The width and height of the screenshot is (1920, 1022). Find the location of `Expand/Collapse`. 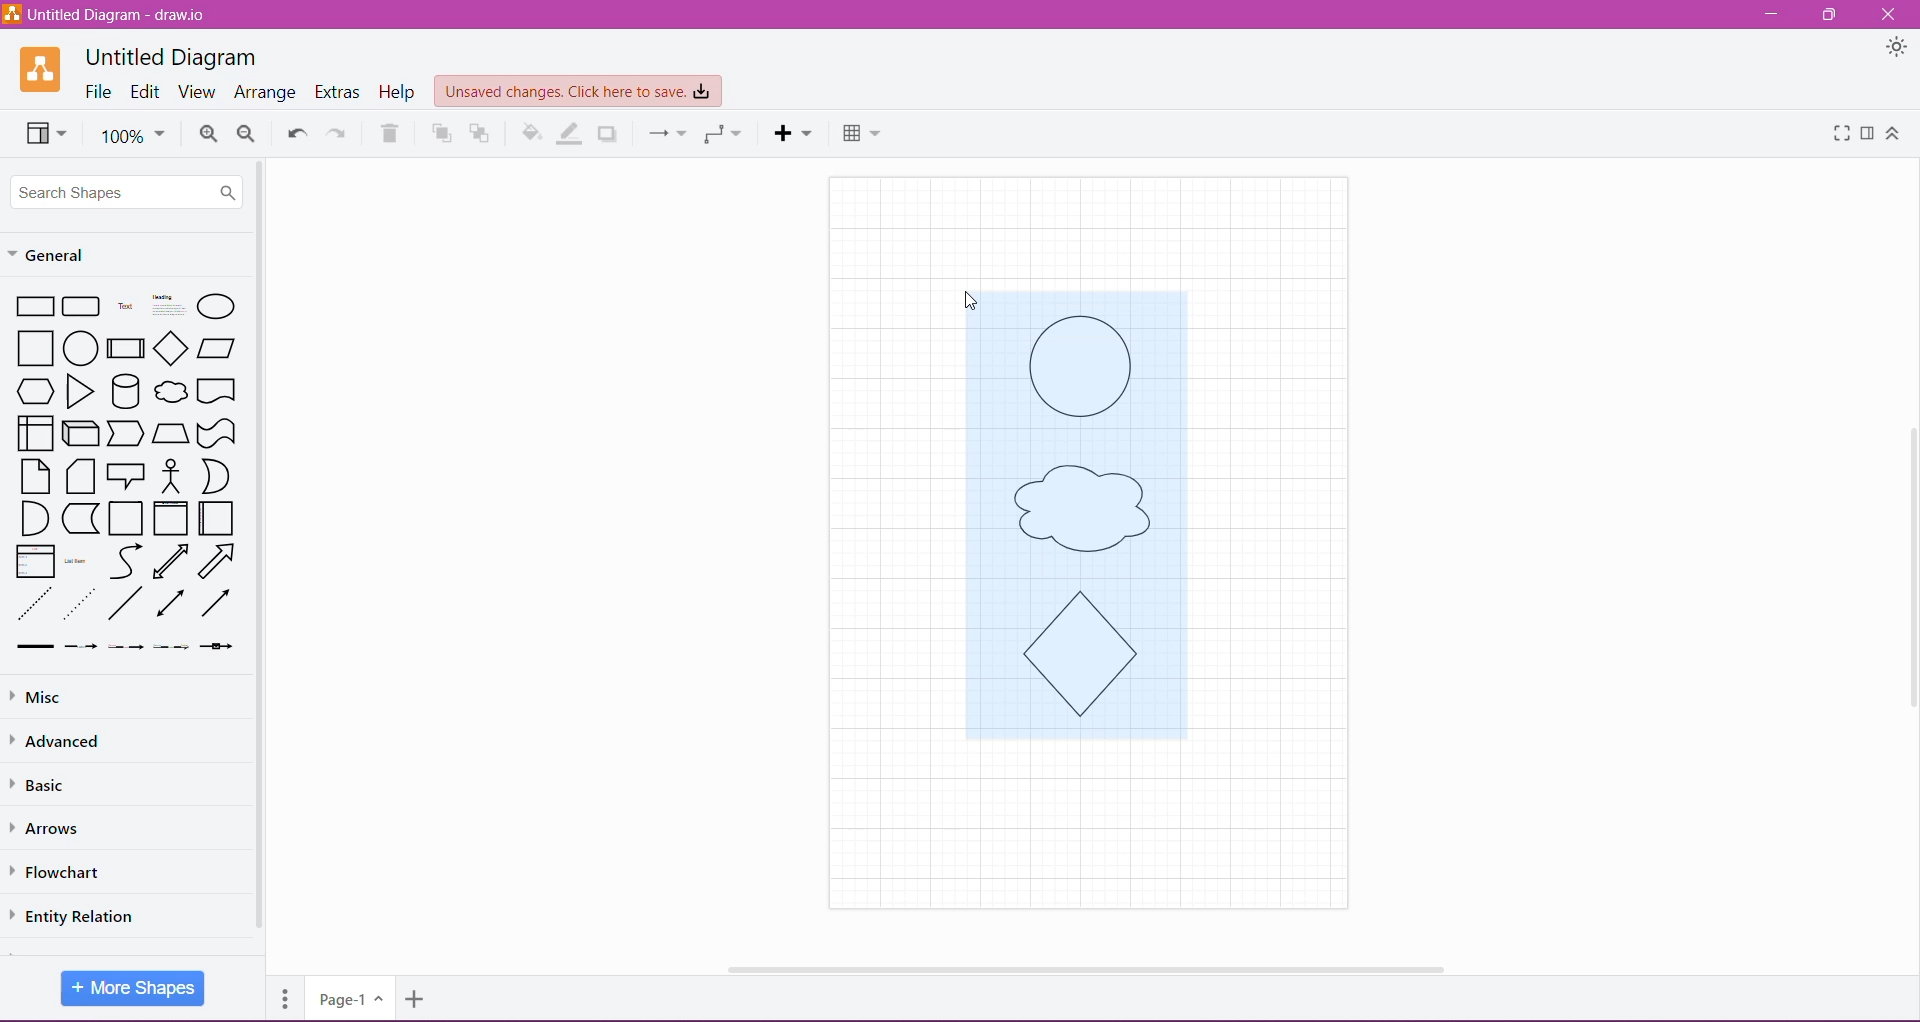

Expand/Collapse is located at coordinates (1893, 134).